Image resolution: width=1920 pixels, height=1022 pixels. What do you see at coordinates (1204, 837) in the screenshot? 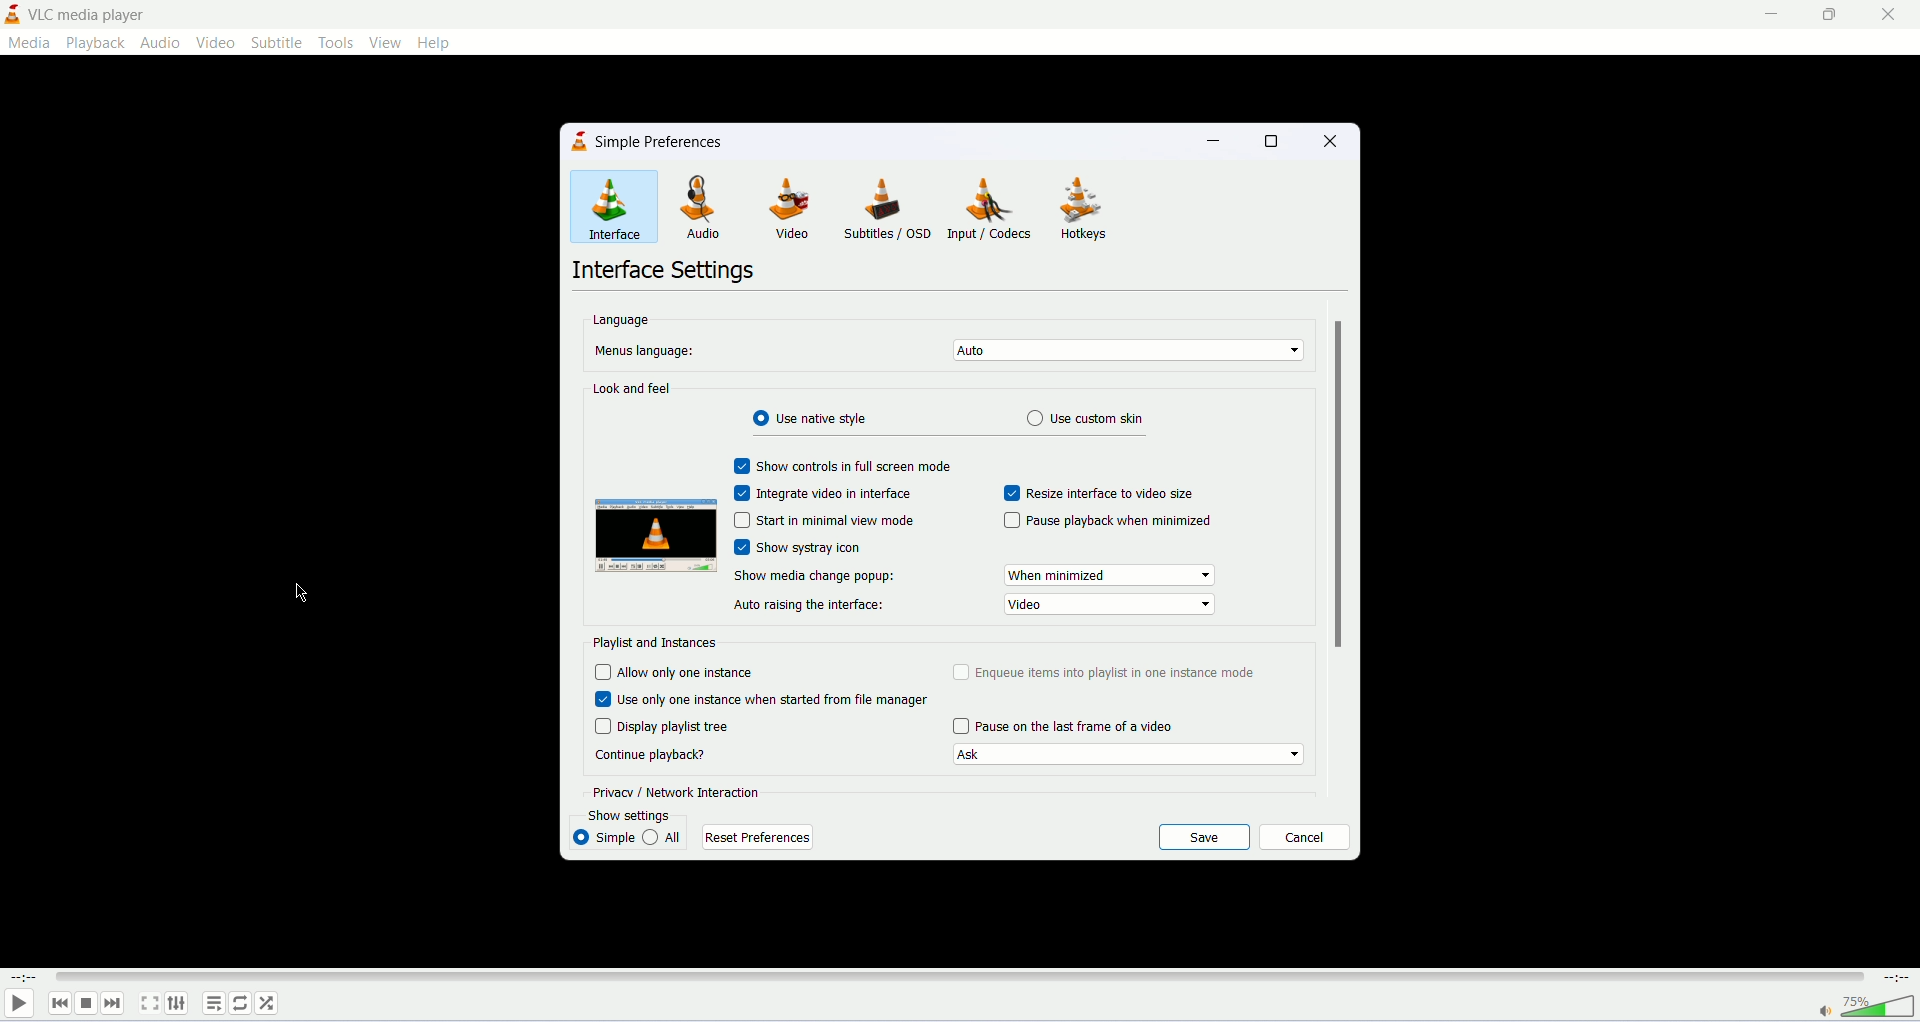
I see `save` at bounding box center [1204, 837].